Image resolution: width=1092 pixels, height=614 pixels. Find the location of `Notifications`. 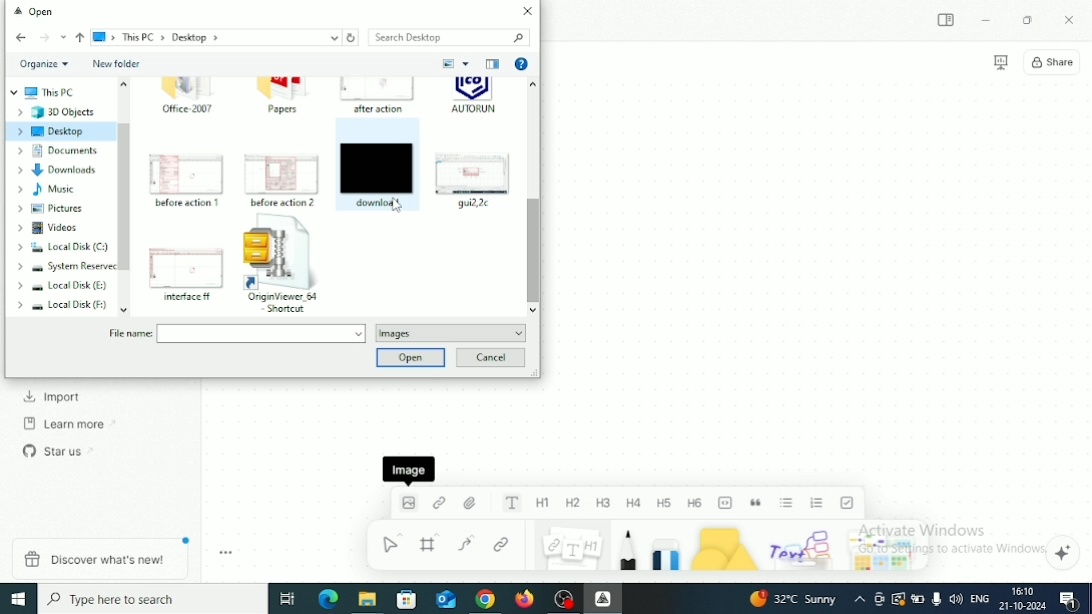

Notifications is located at coordinates (1071, 600).